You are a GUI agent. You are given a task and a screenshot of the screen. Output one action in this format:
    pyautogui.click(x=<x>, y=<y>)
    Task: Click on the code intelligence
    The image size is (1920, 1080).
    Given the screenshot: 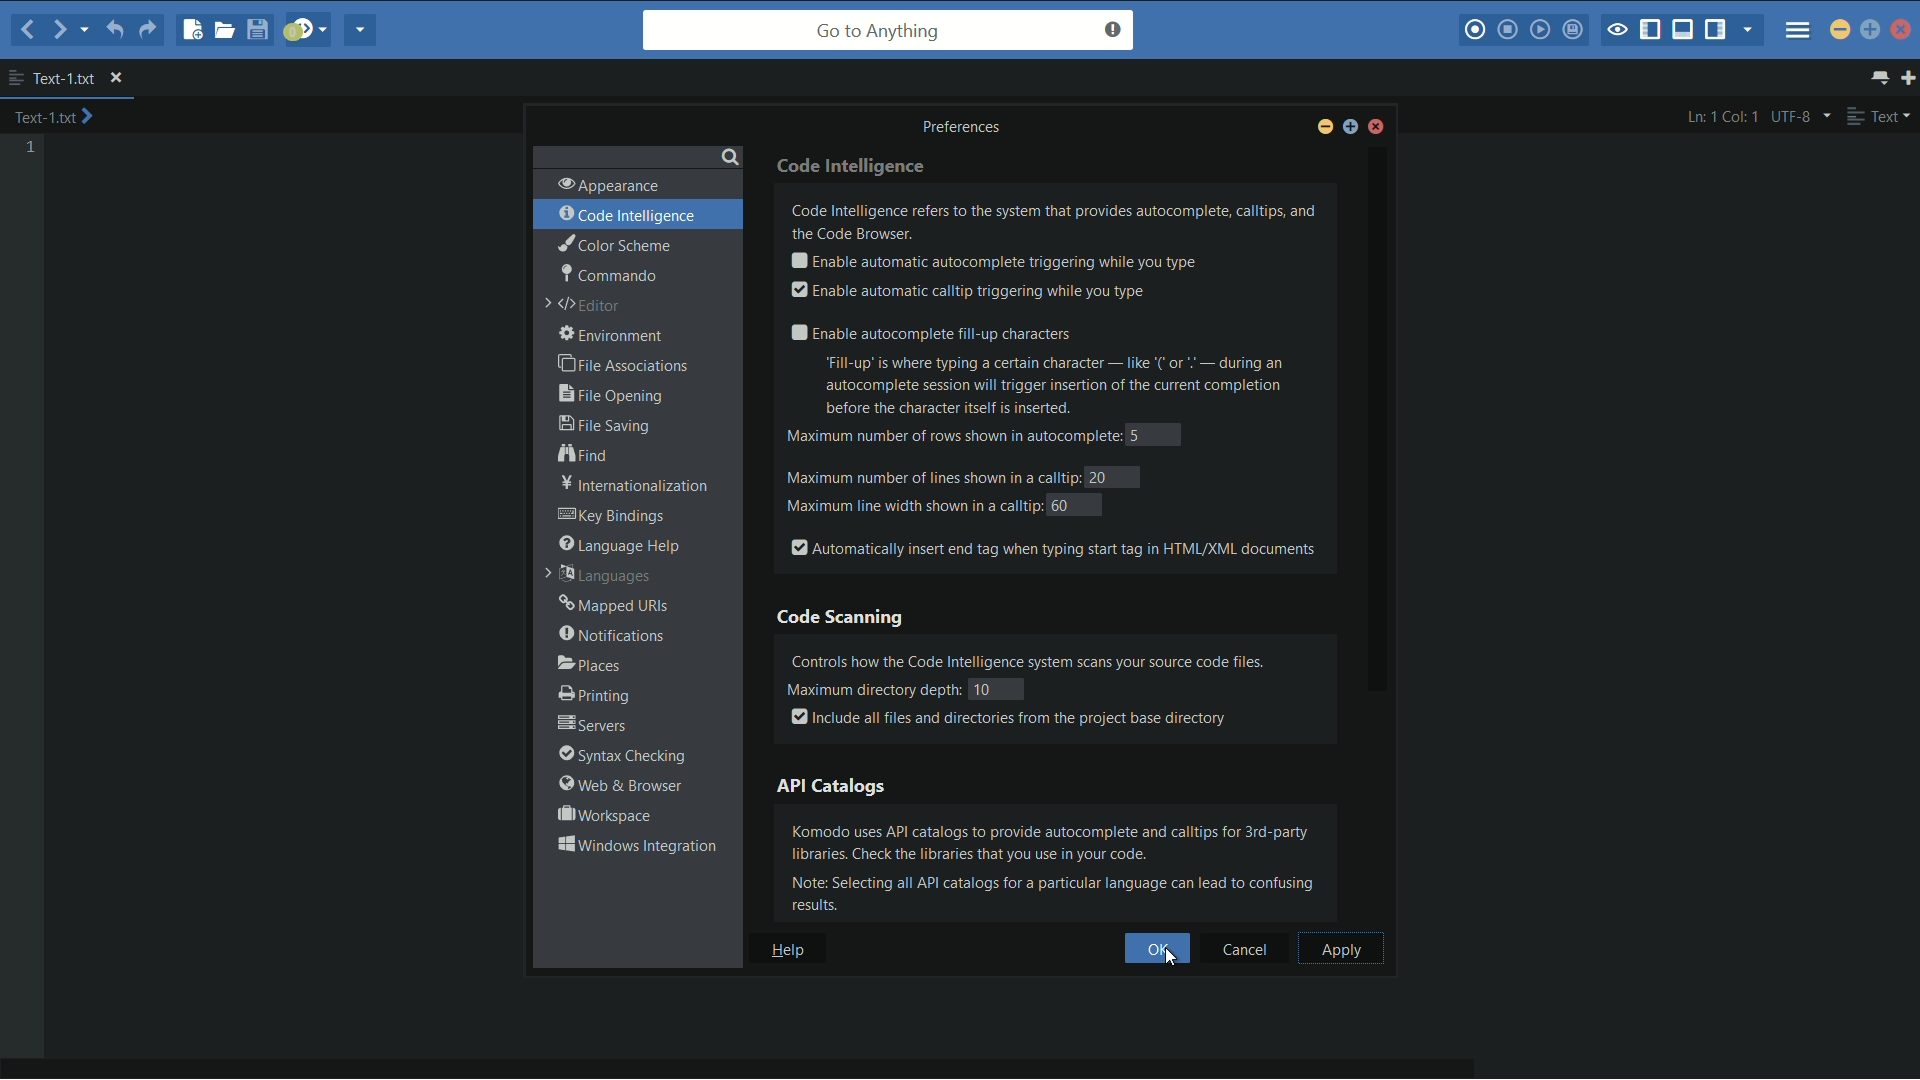 What is the action you would take?
    pyautogui.click(x=629, y=215)
    